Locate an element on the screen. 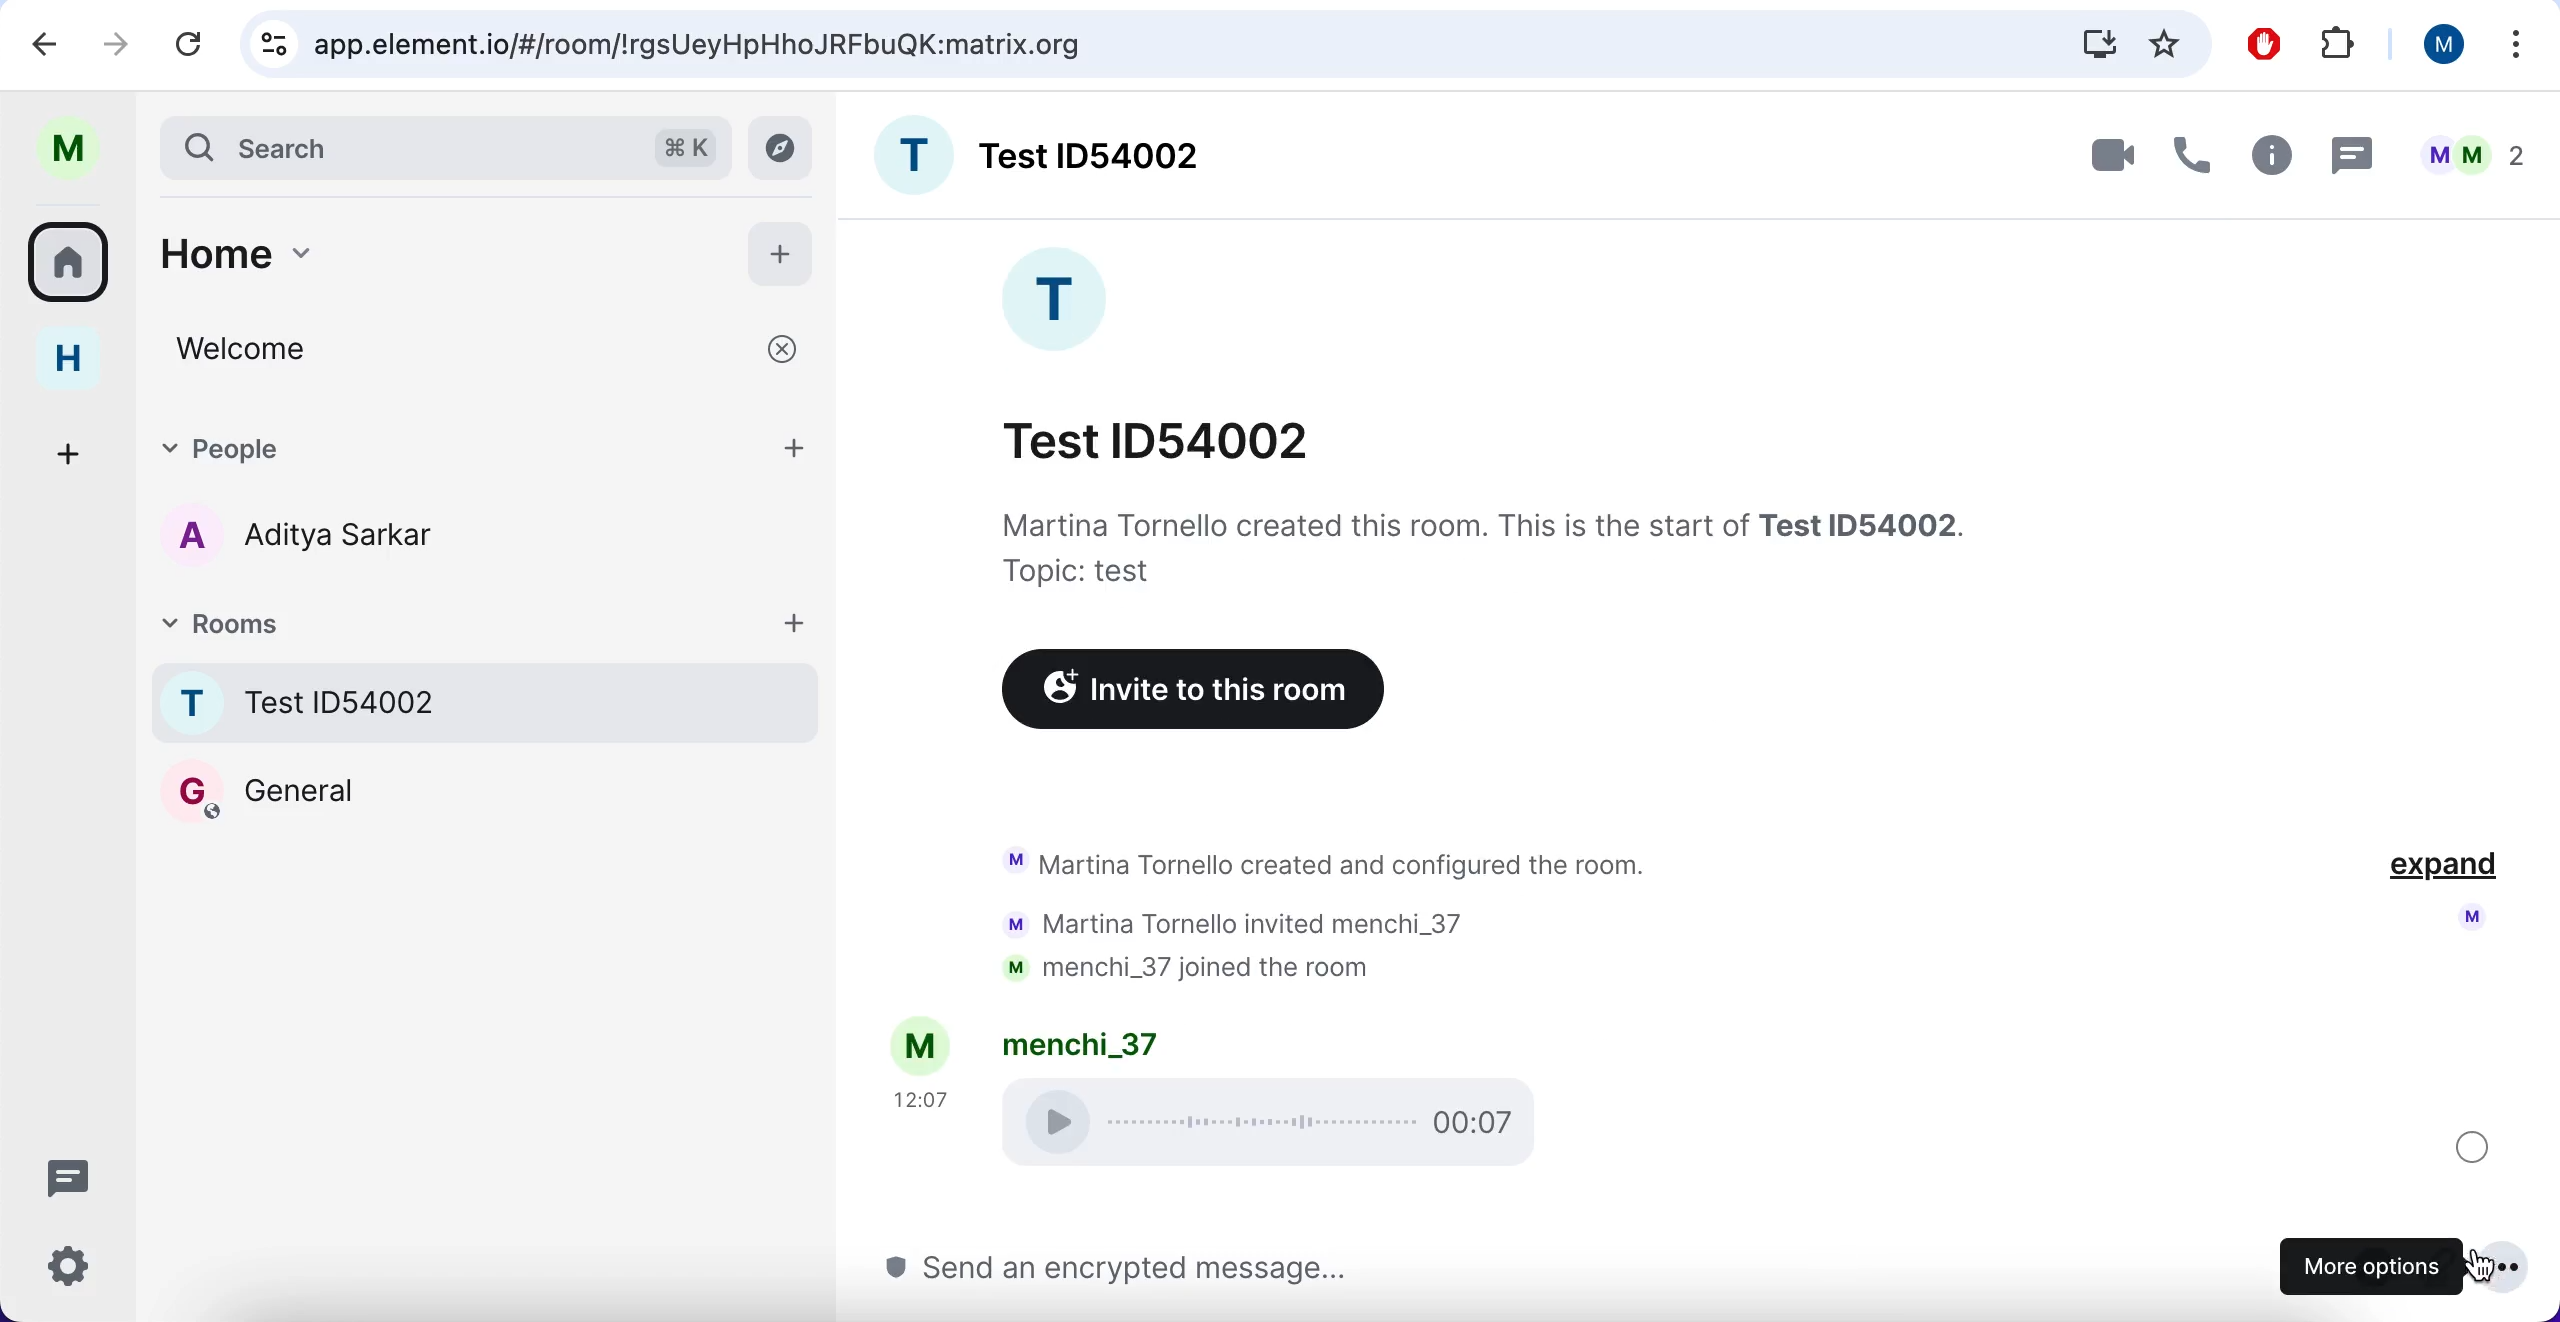  people is located at coordinates (488, 447).